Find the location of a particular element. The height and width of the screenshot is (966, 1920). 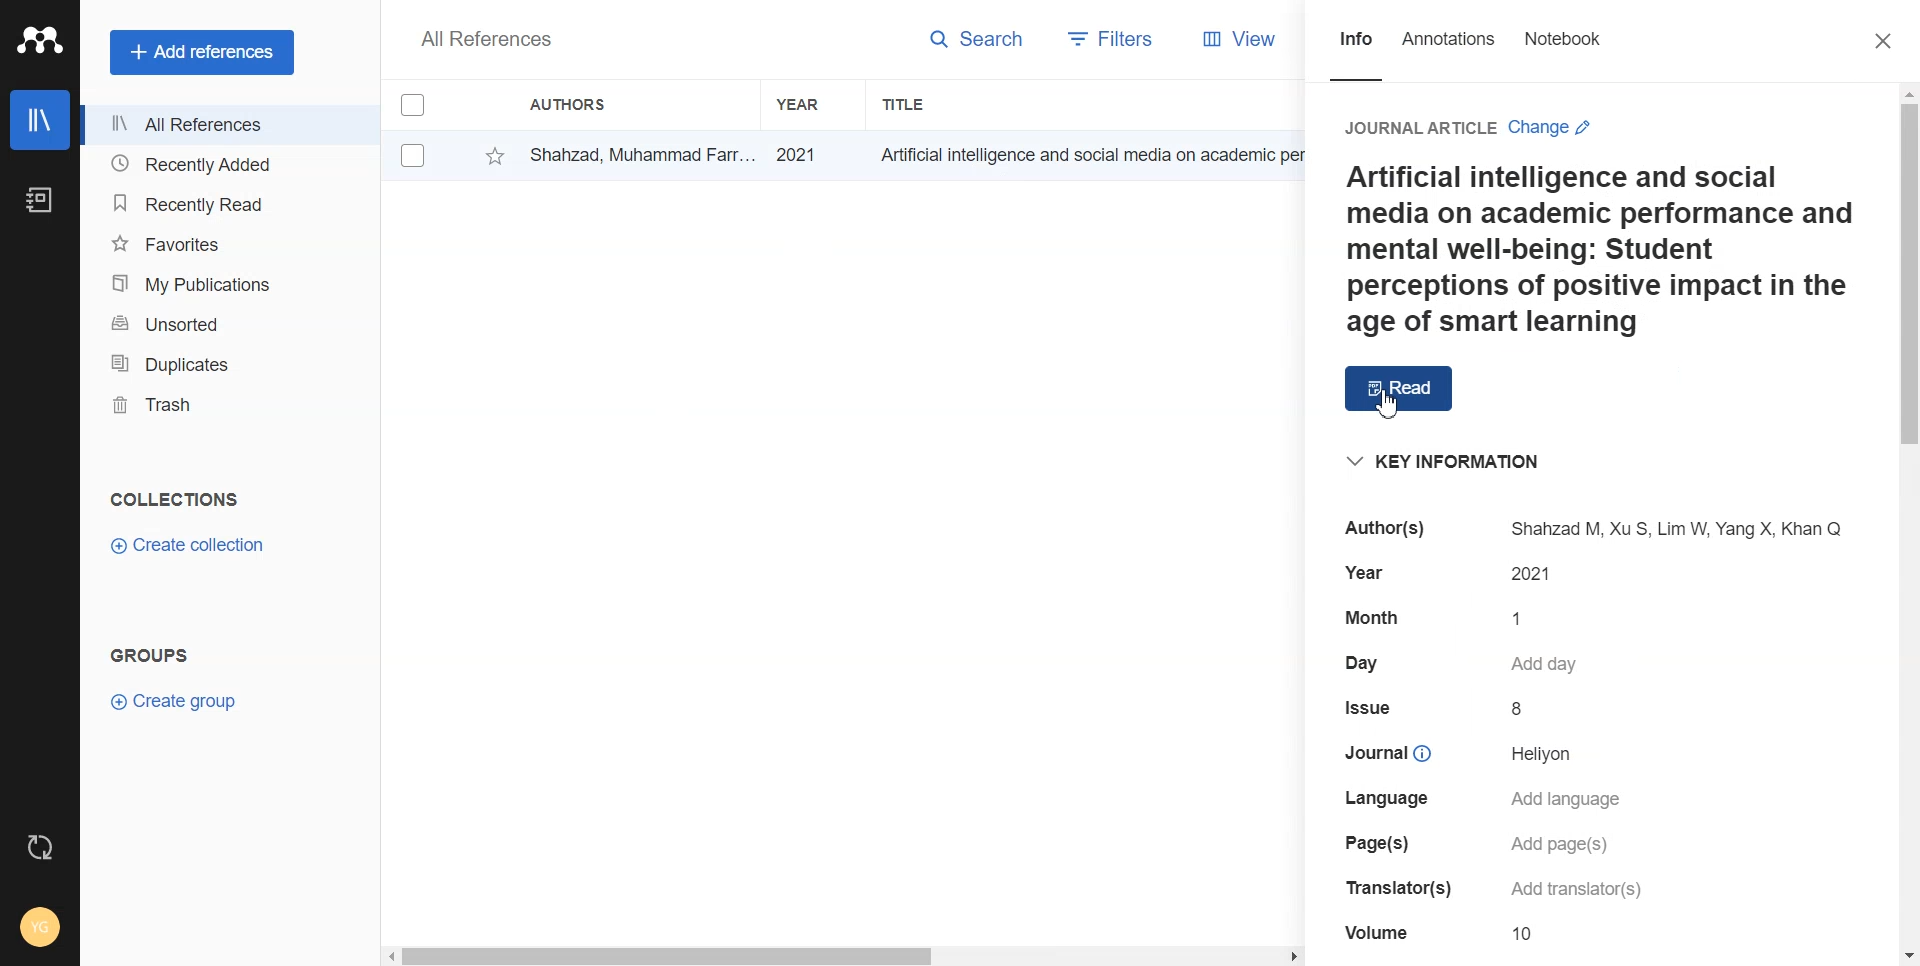

Add references is located at coordinates (202, 53).